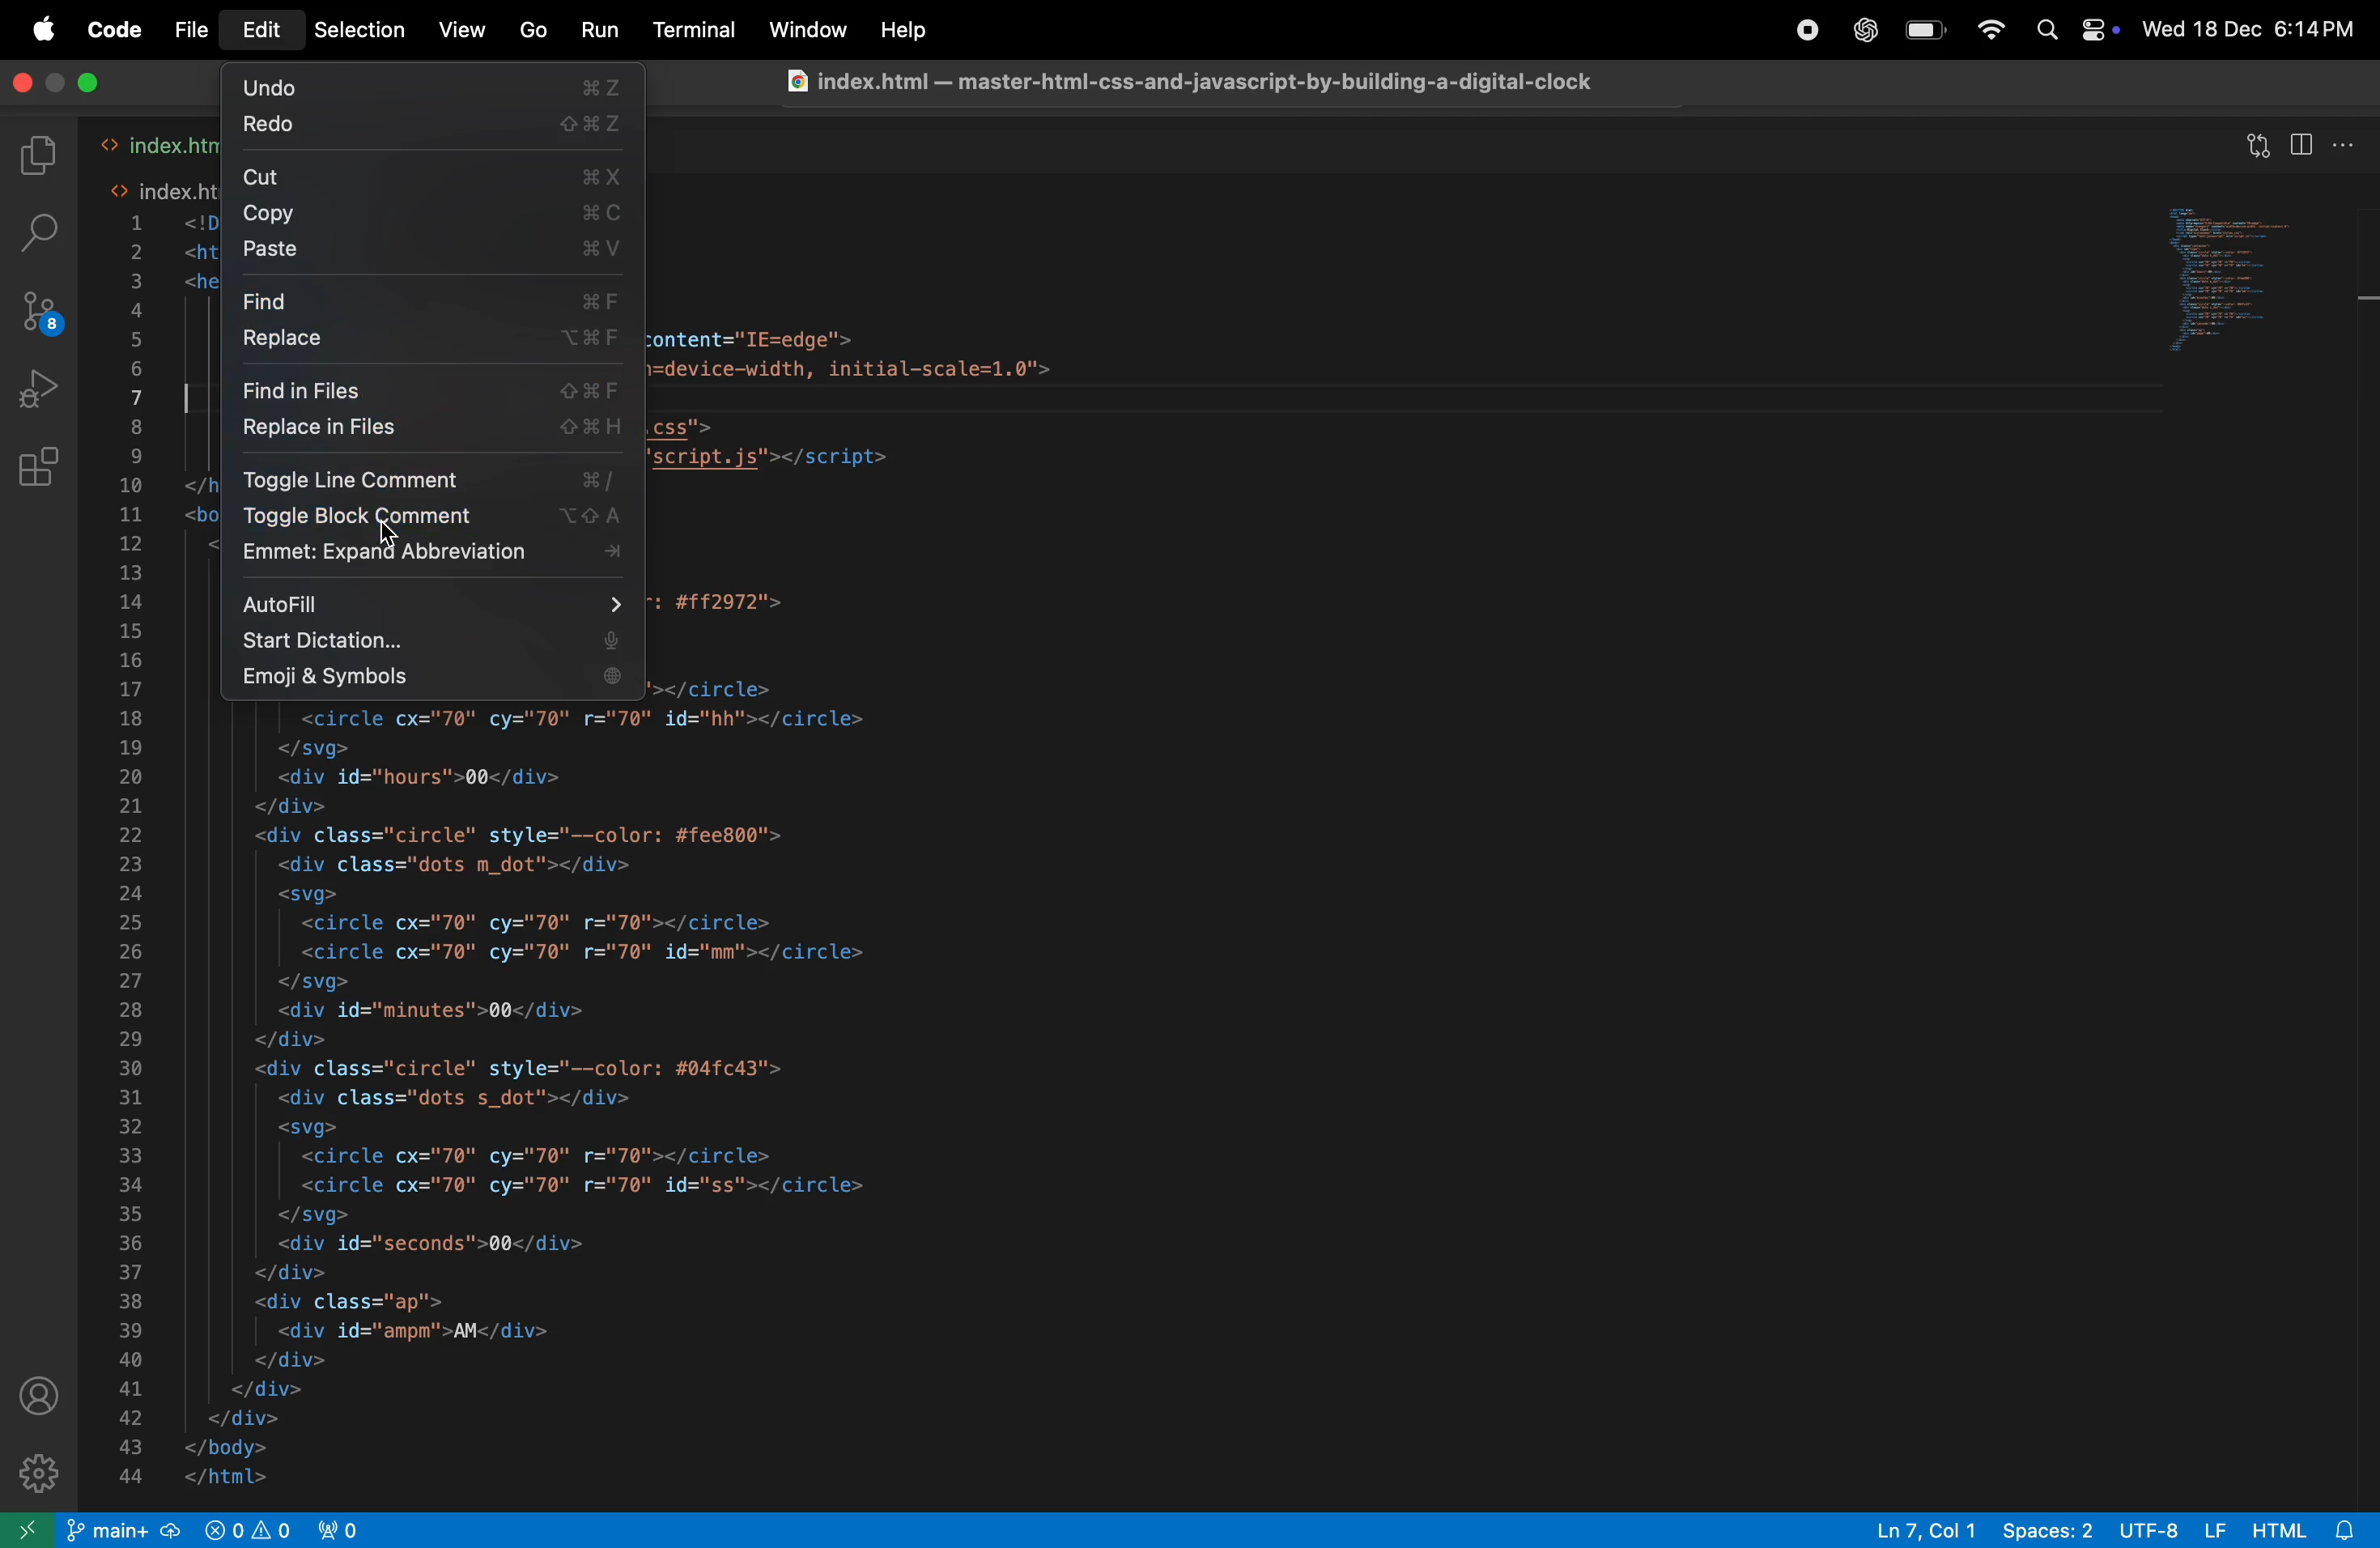 This screenshot has width=2380, height=1548. I want to click on utf -8, so click(2171, 1528).